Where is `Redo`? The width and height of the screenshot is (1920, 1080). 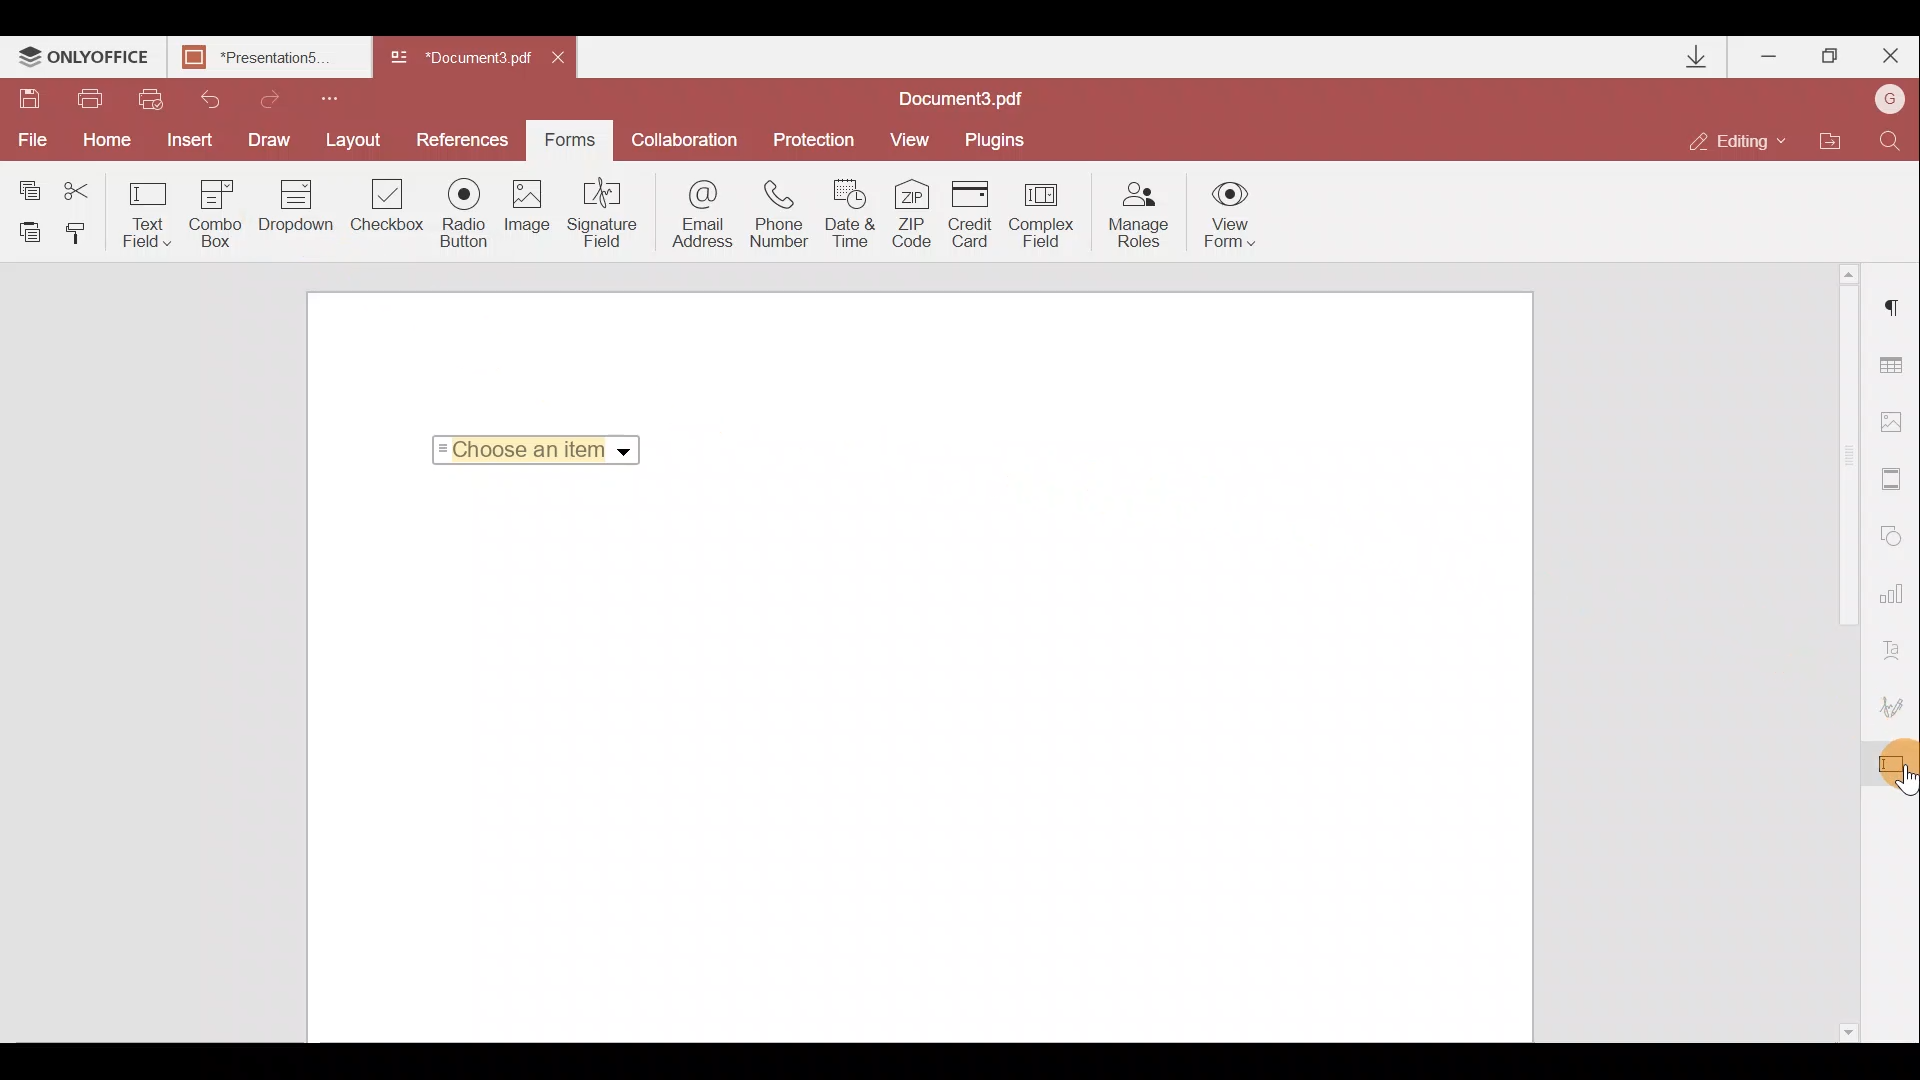 Redo is located at coordinates (271, 97).